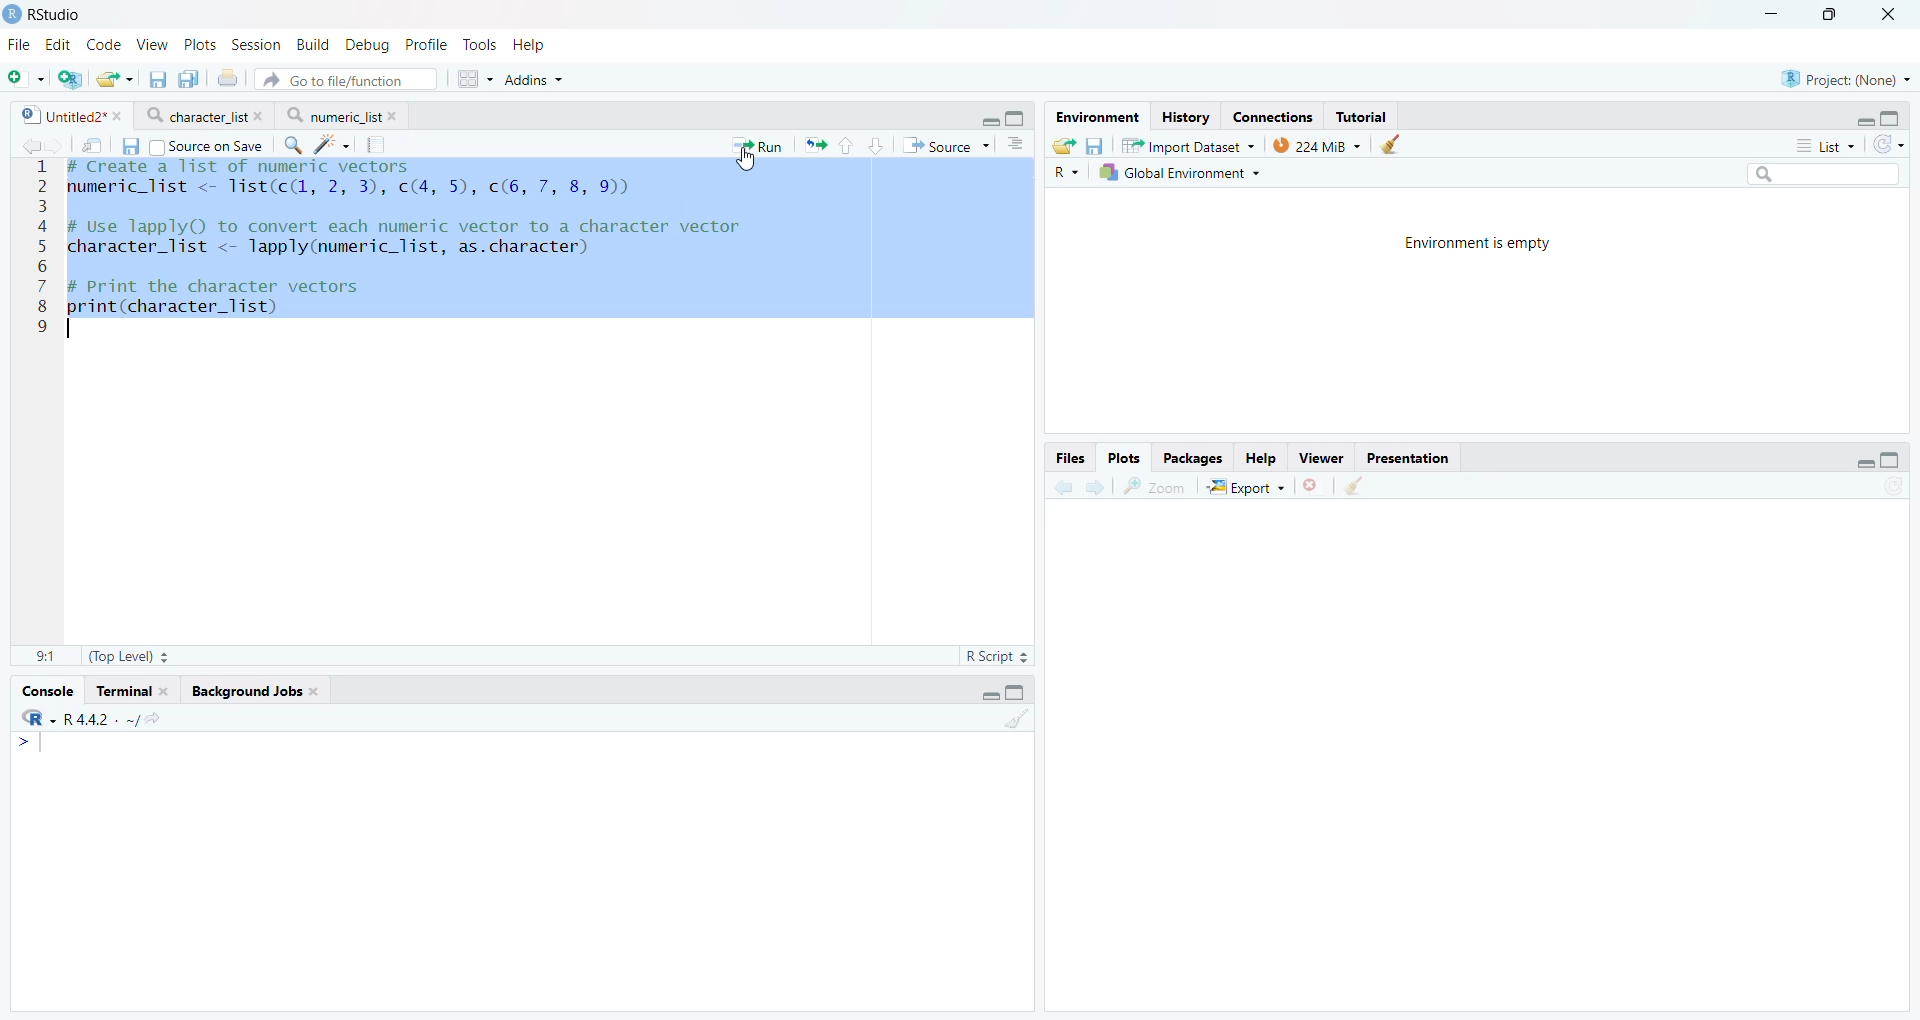  I want to click on Addins, so click(531, 81).